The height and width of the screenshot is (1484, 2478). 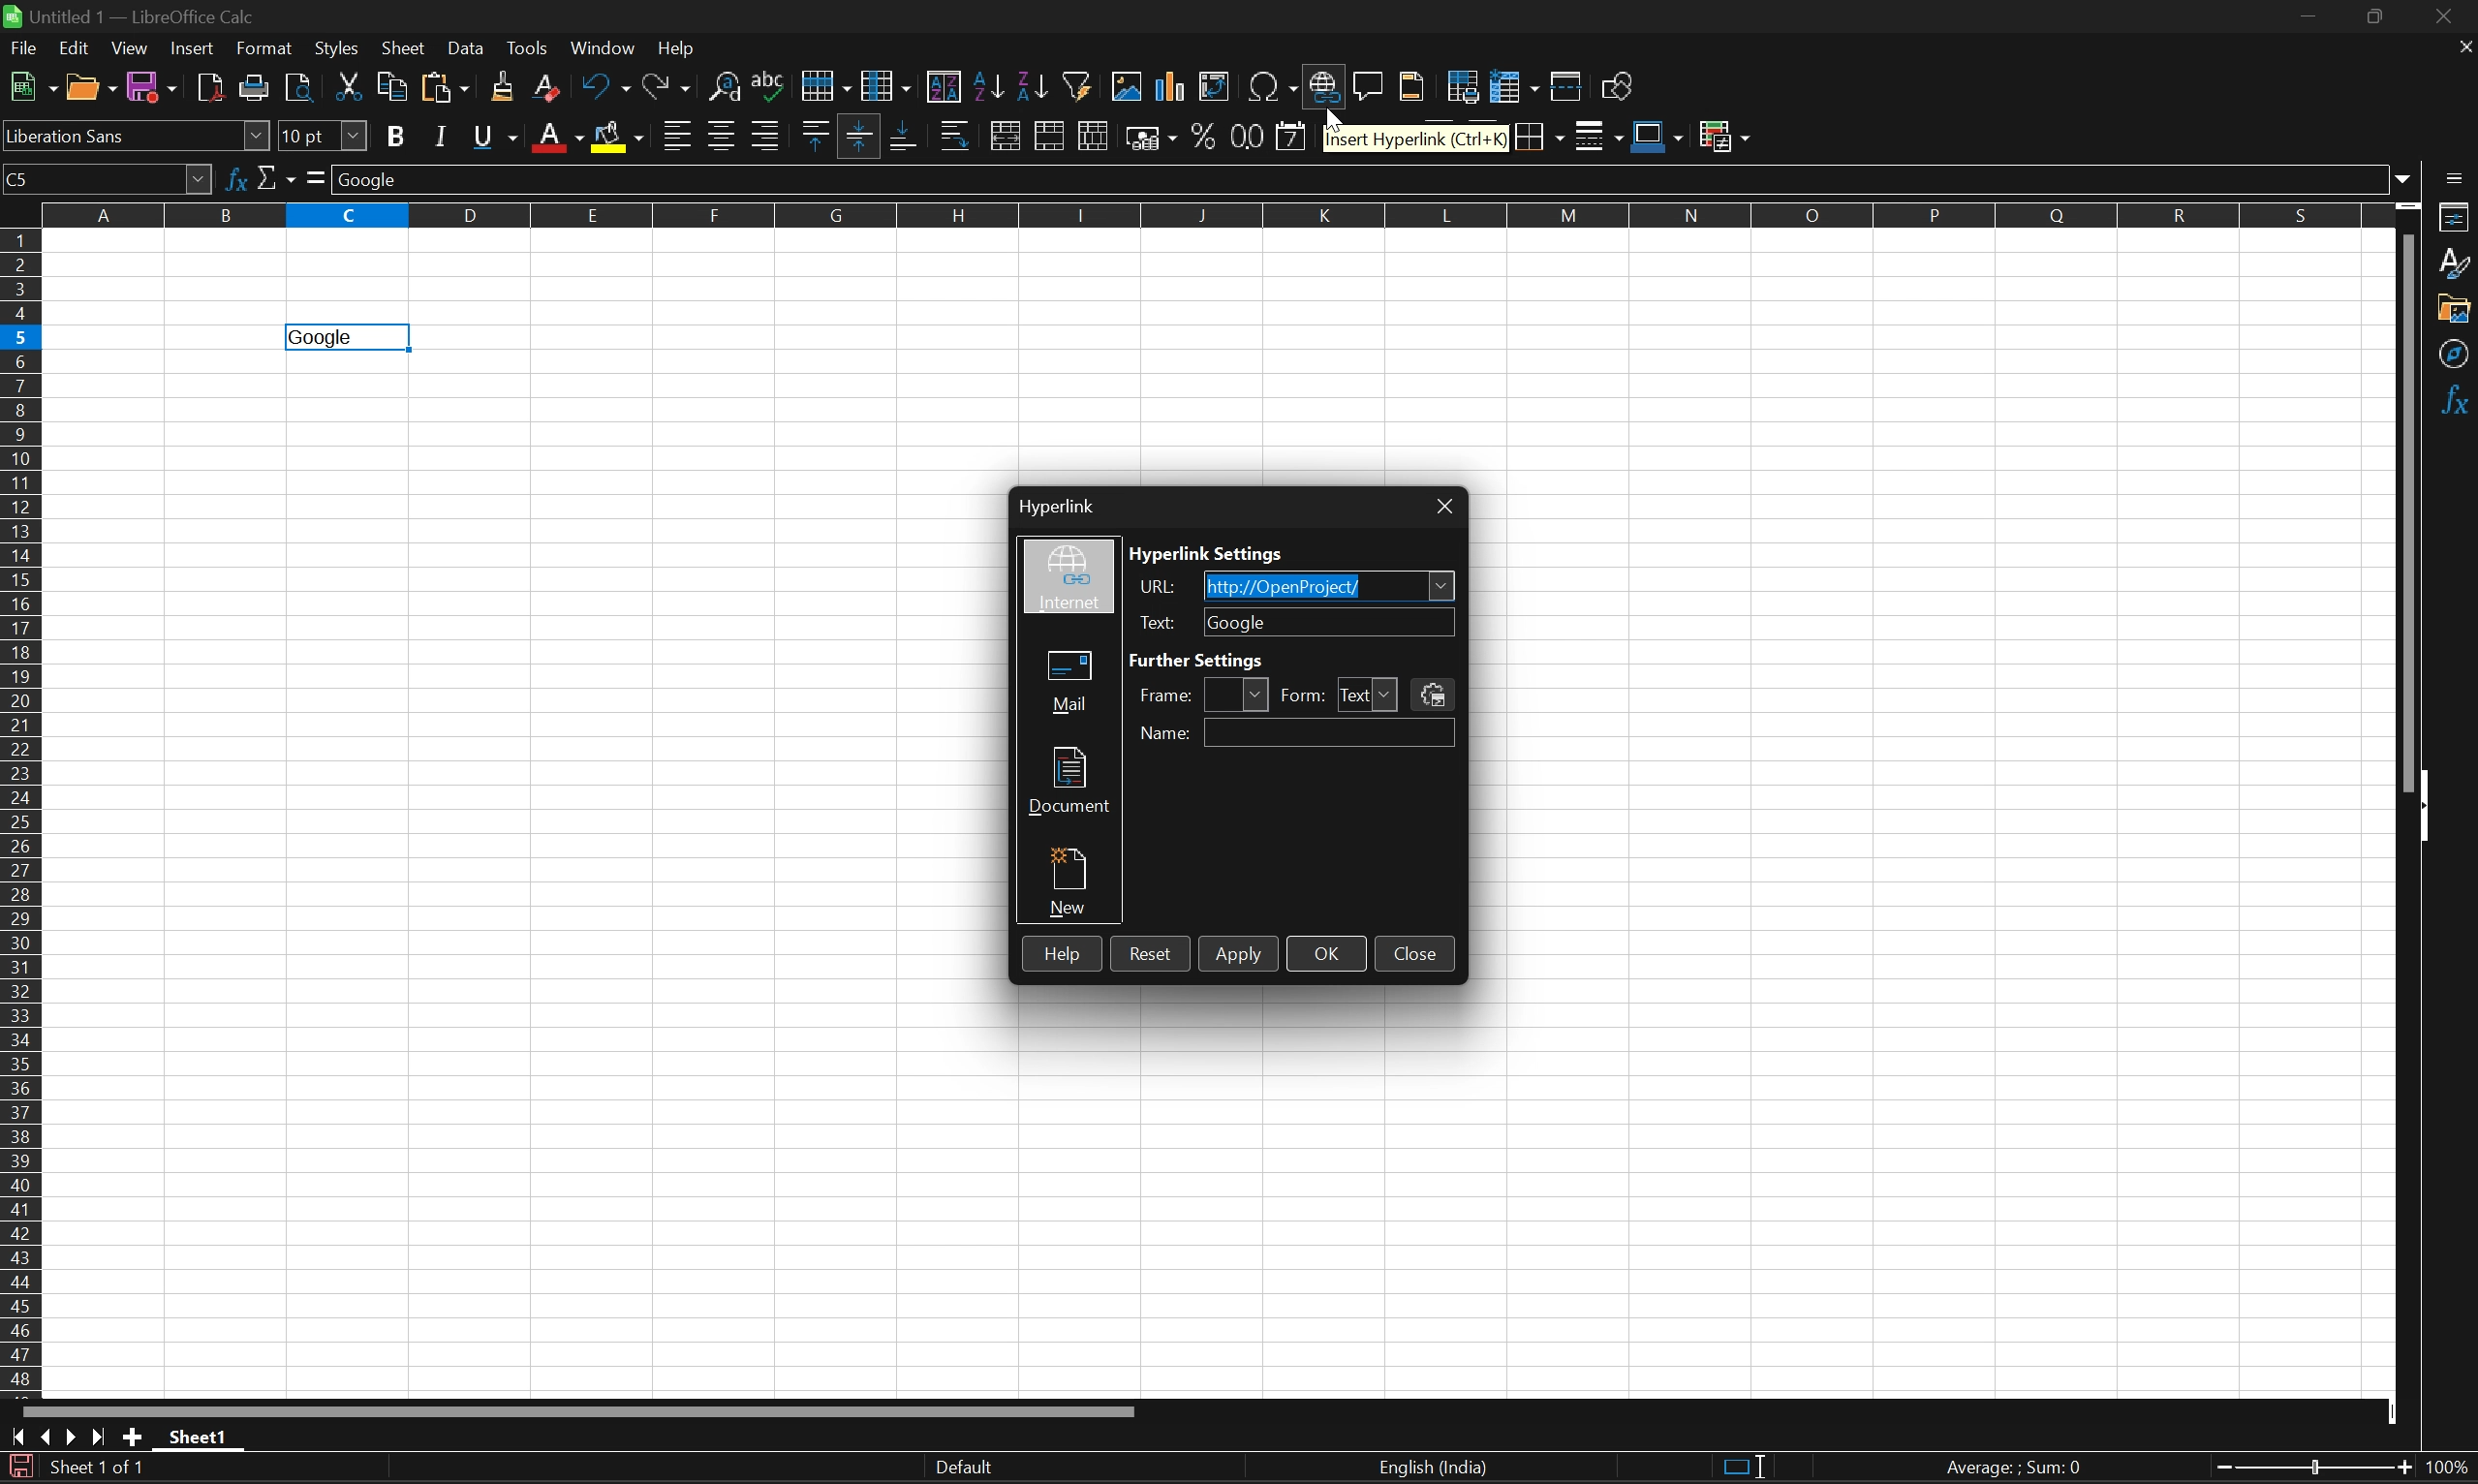 What do you see at coordinates (96, 1442) in the screenshot?
I see `Scroll to last sheet` at bounding box center [96, 1442].